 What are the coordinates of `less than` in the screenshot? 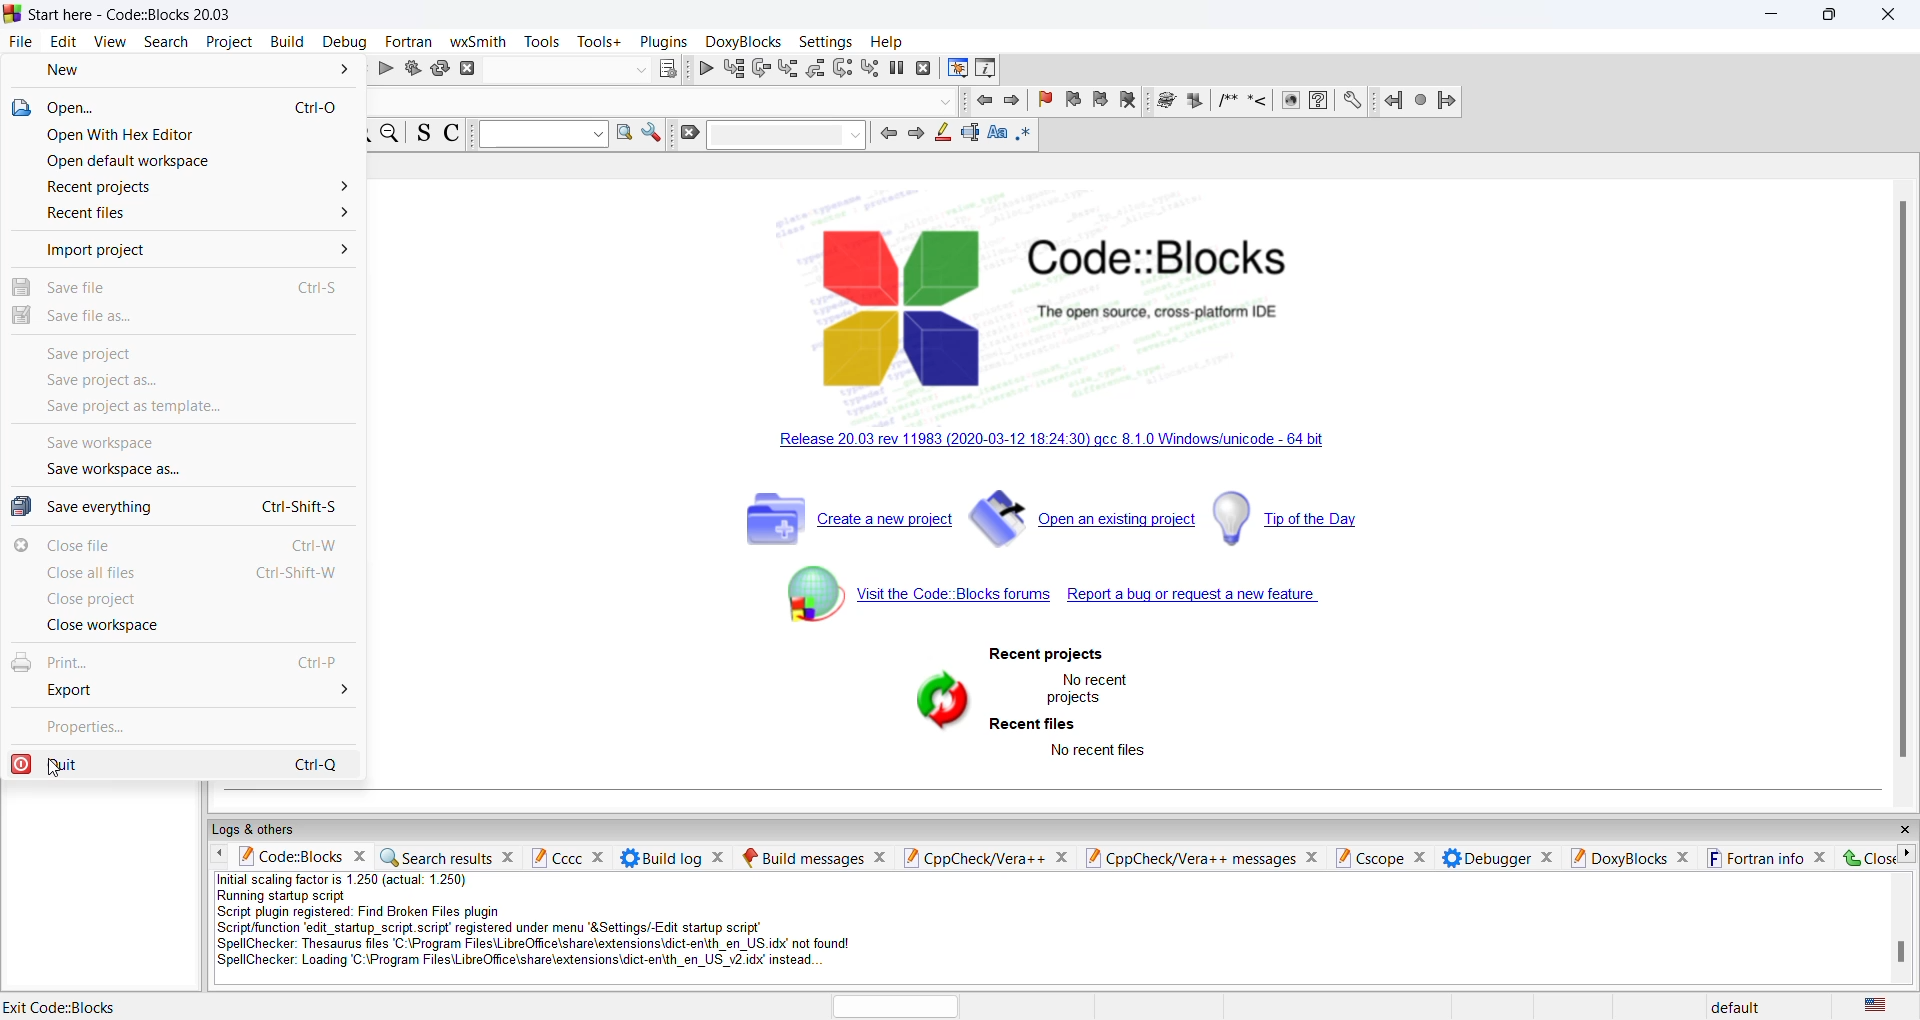 It's located at (1258, 101).